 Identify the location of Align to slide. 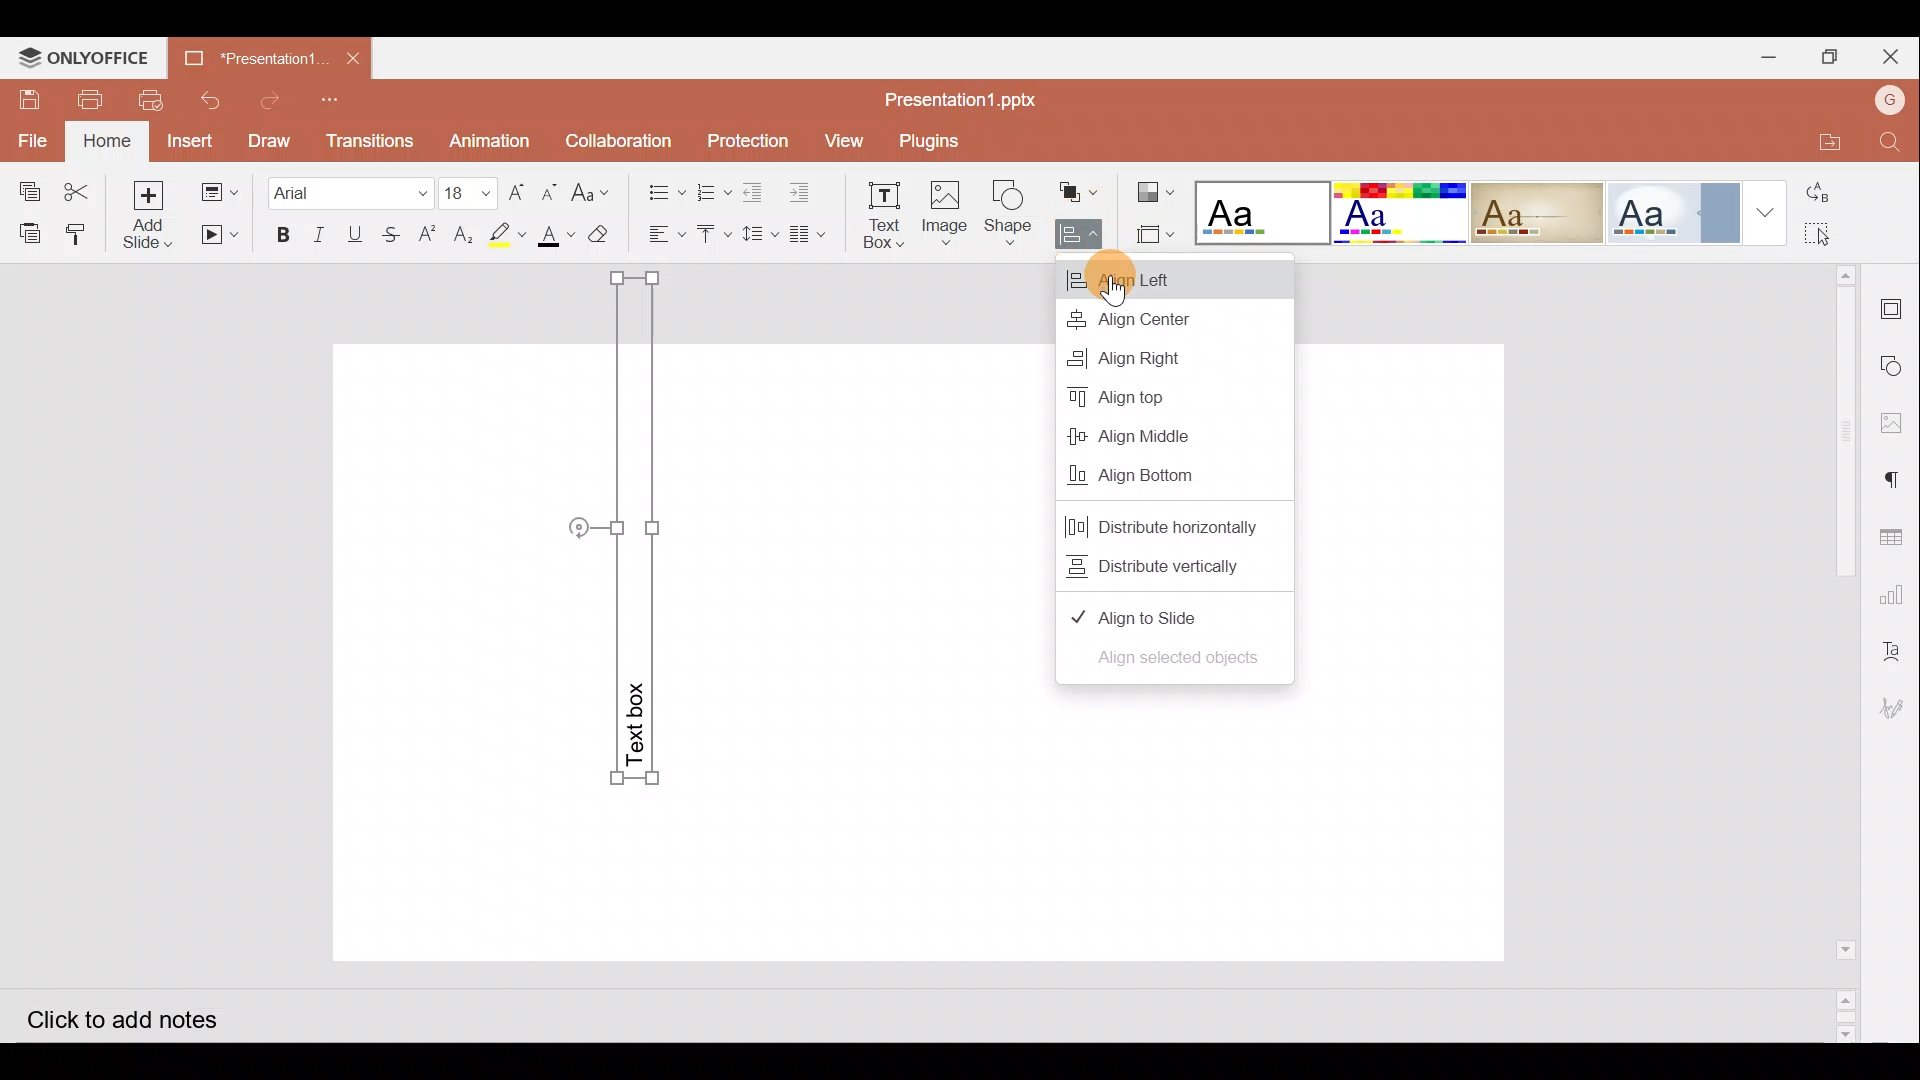
(1165, 608).